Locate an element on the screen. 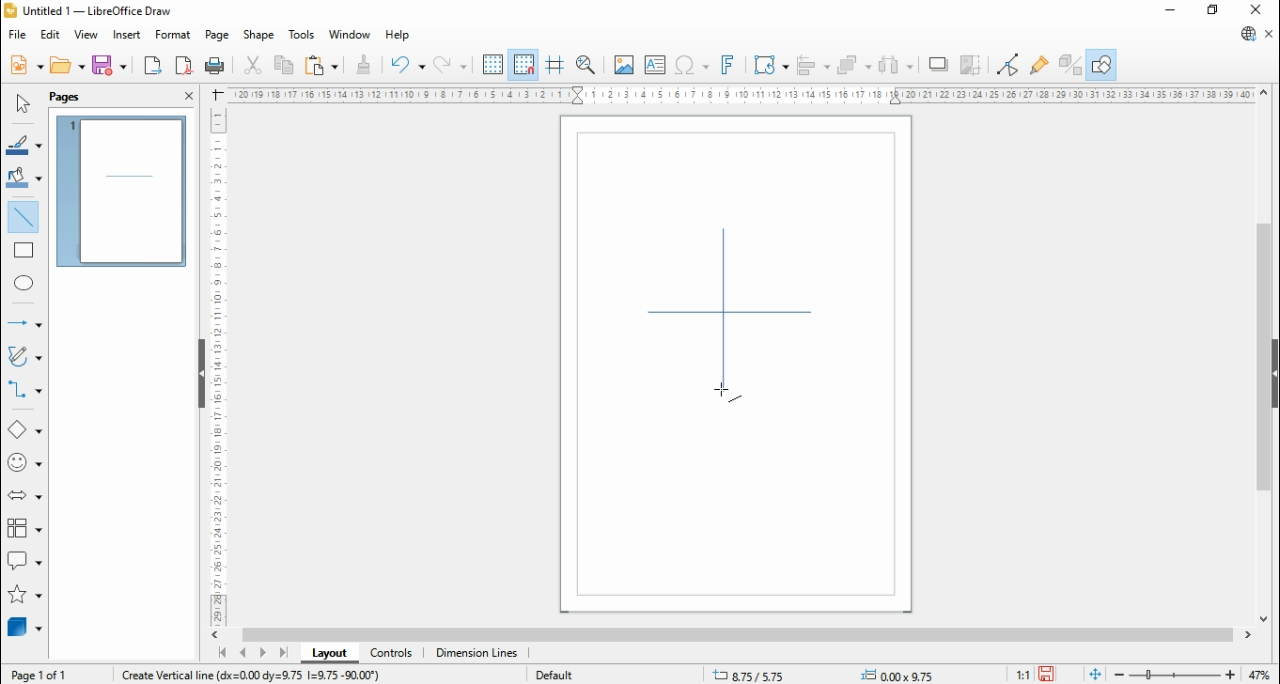  minimize is located at coordinates (1171, 12).